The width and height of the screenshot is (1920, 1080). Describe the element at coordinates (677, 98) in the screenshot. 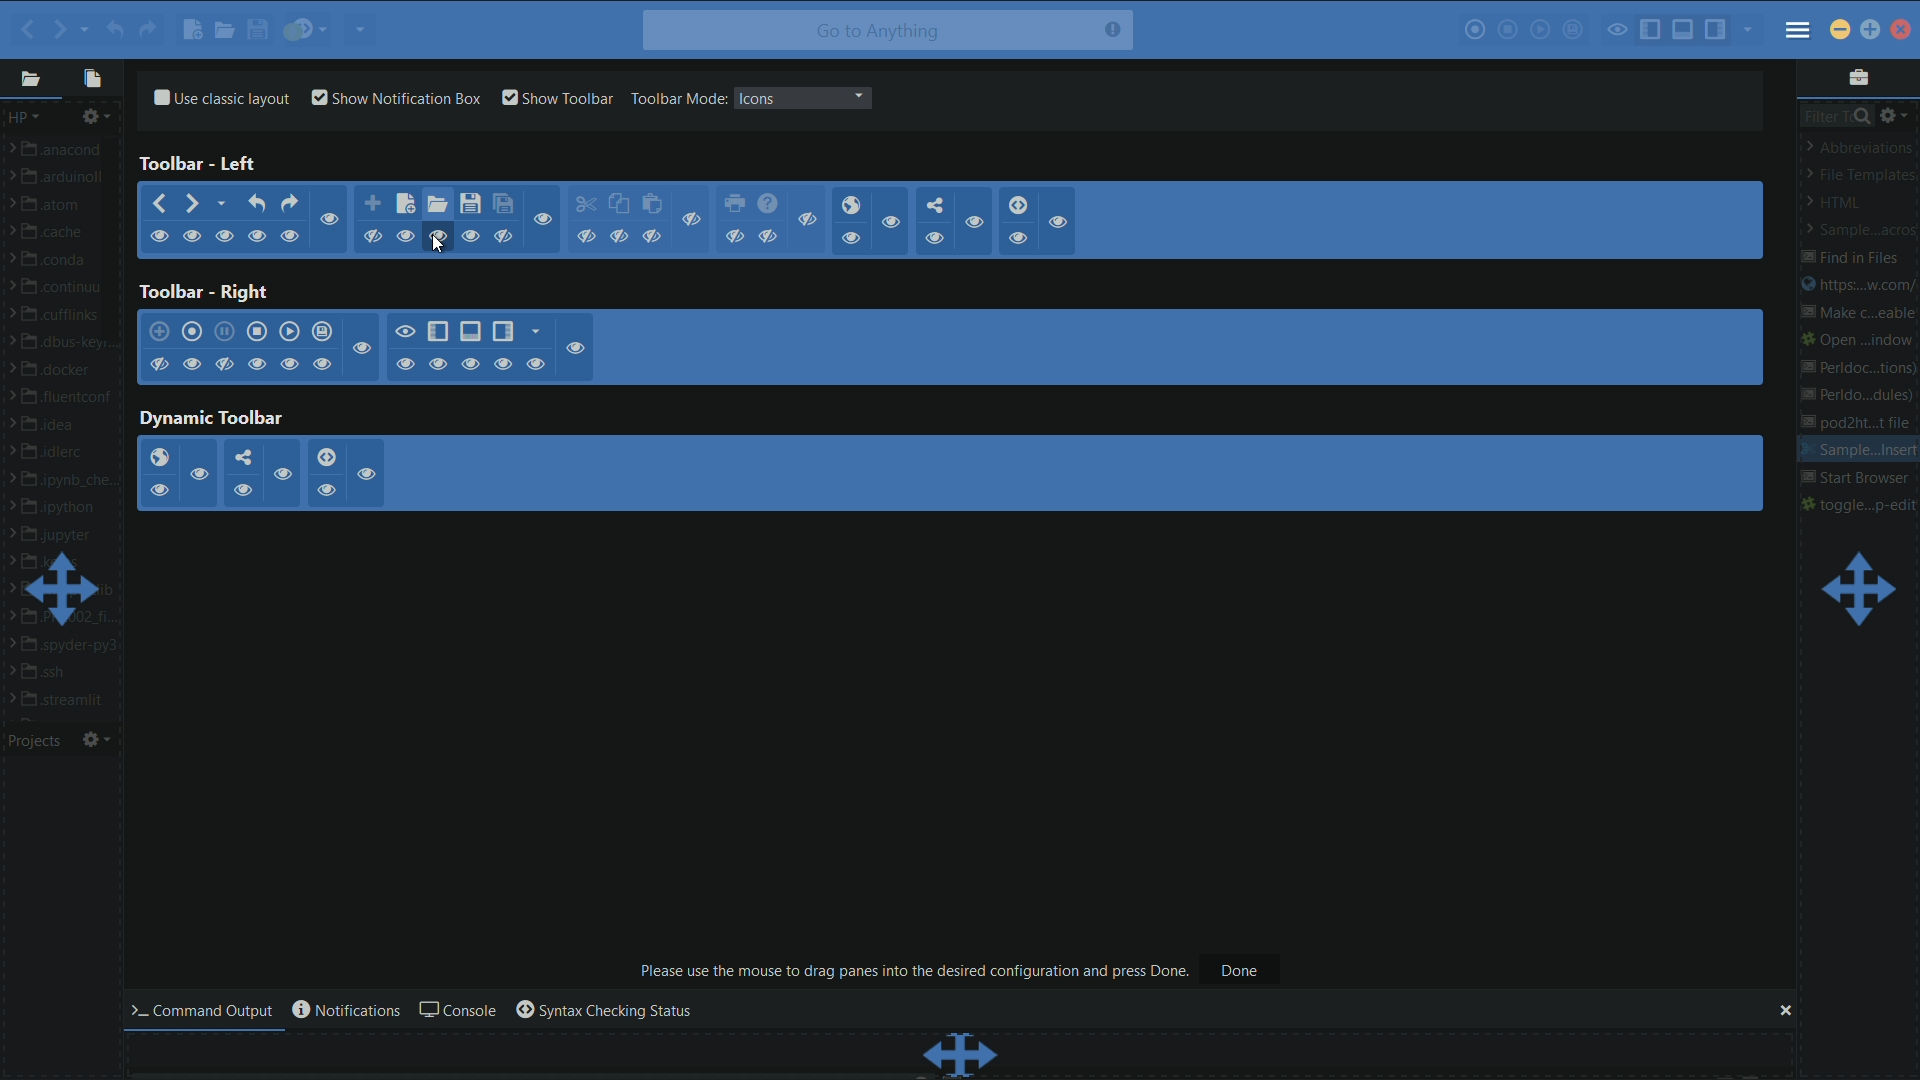

I see `toolbar mode` at that location.